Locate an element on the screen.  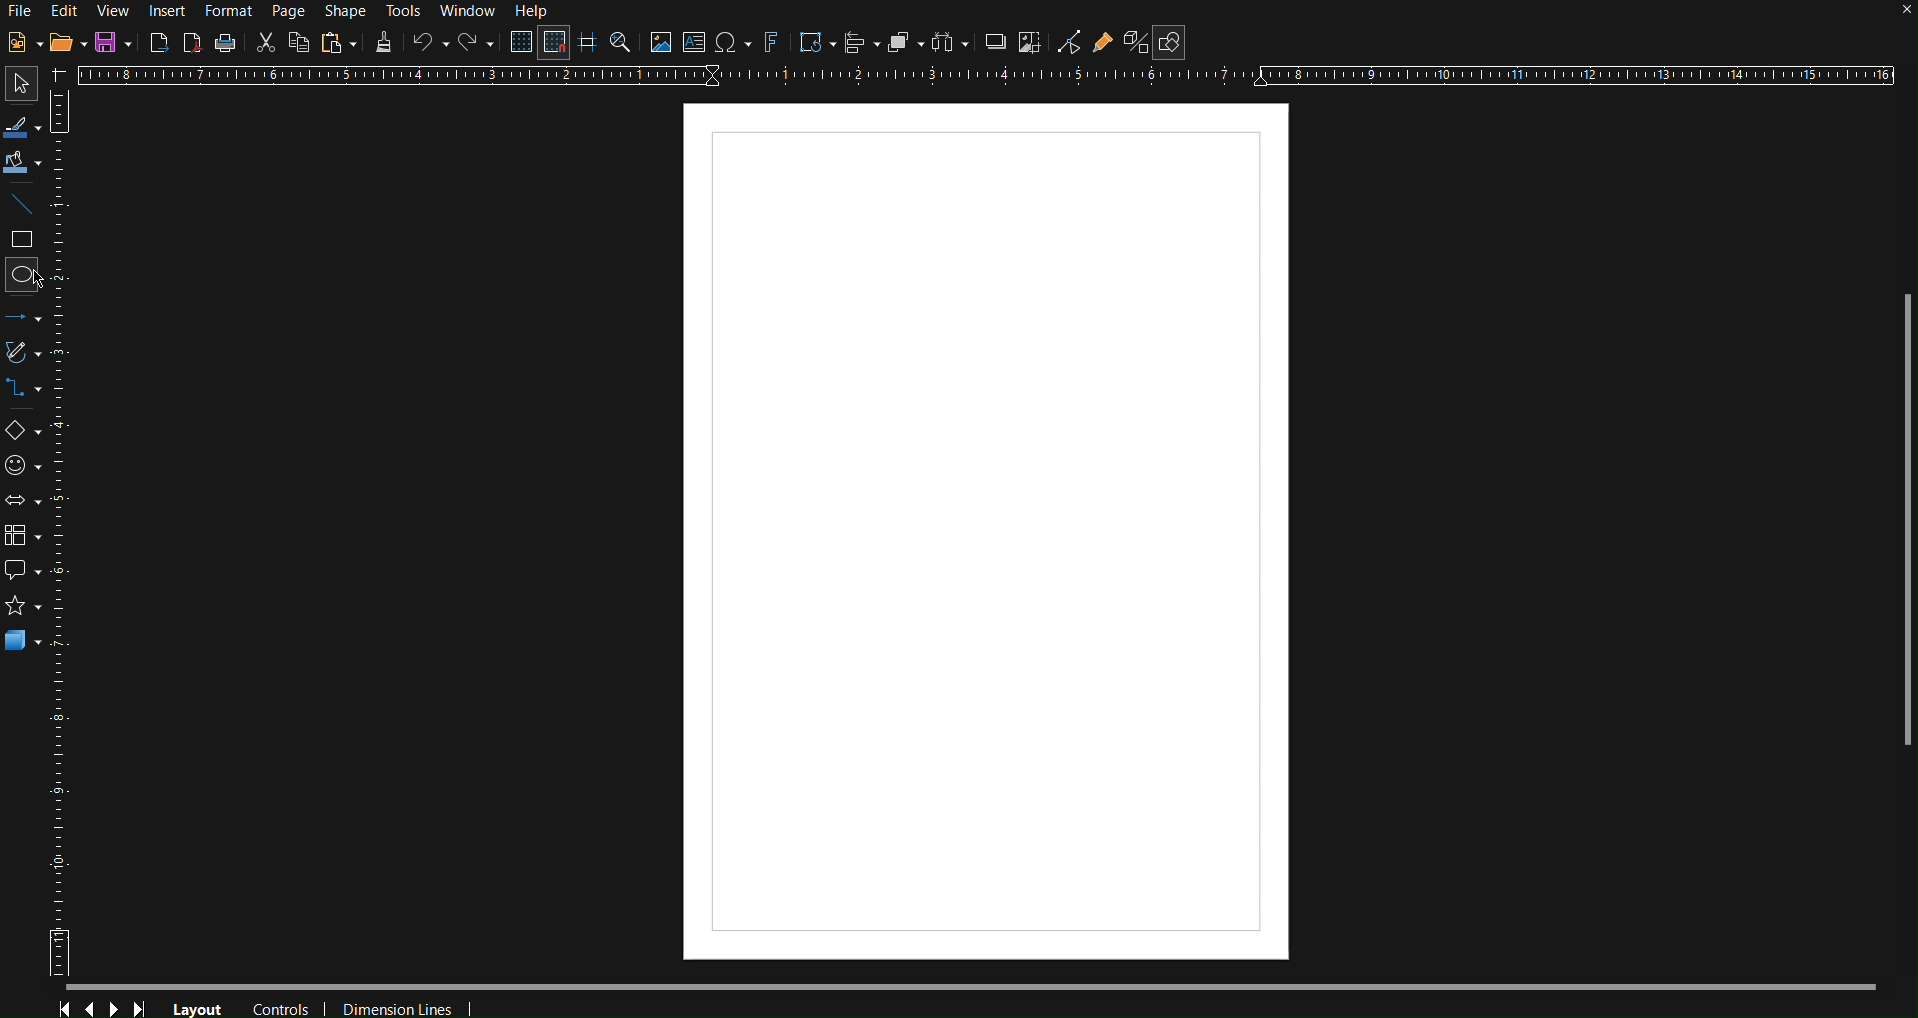
Connectors is located at coordinates (29, 394).